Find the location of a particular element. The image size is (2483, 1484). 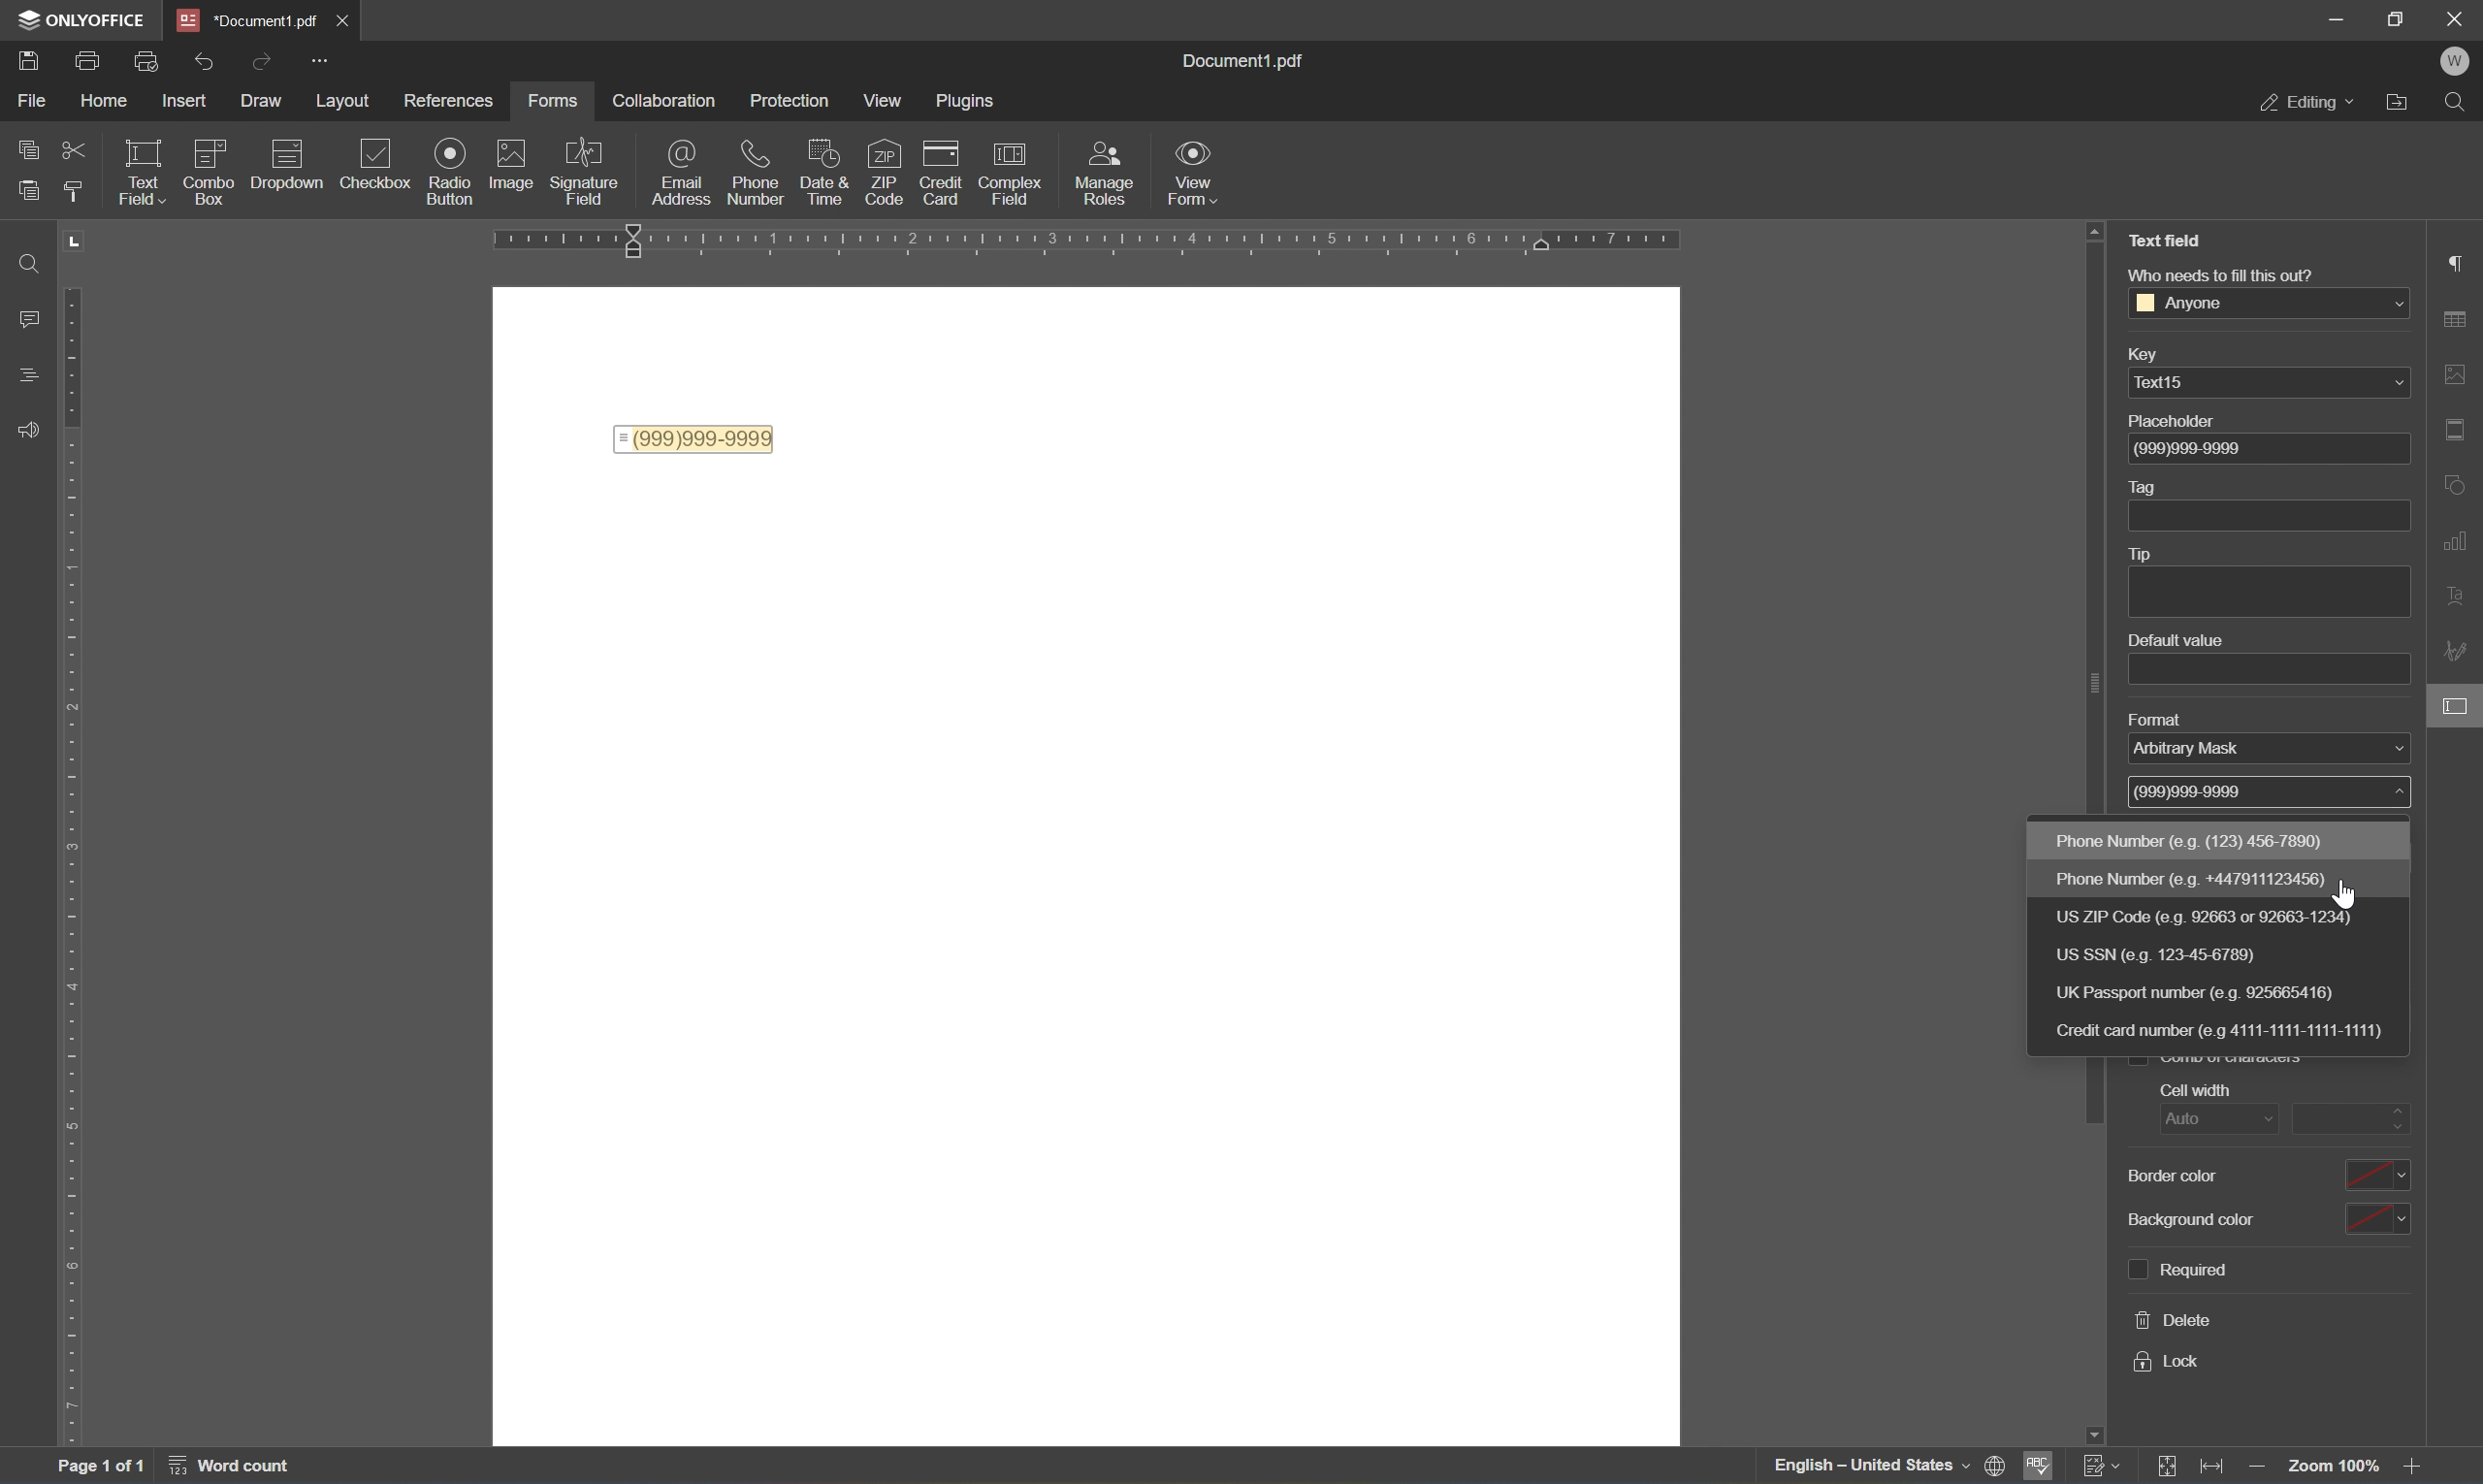

ONLYOFFICE is located at coordinates (74, 16).